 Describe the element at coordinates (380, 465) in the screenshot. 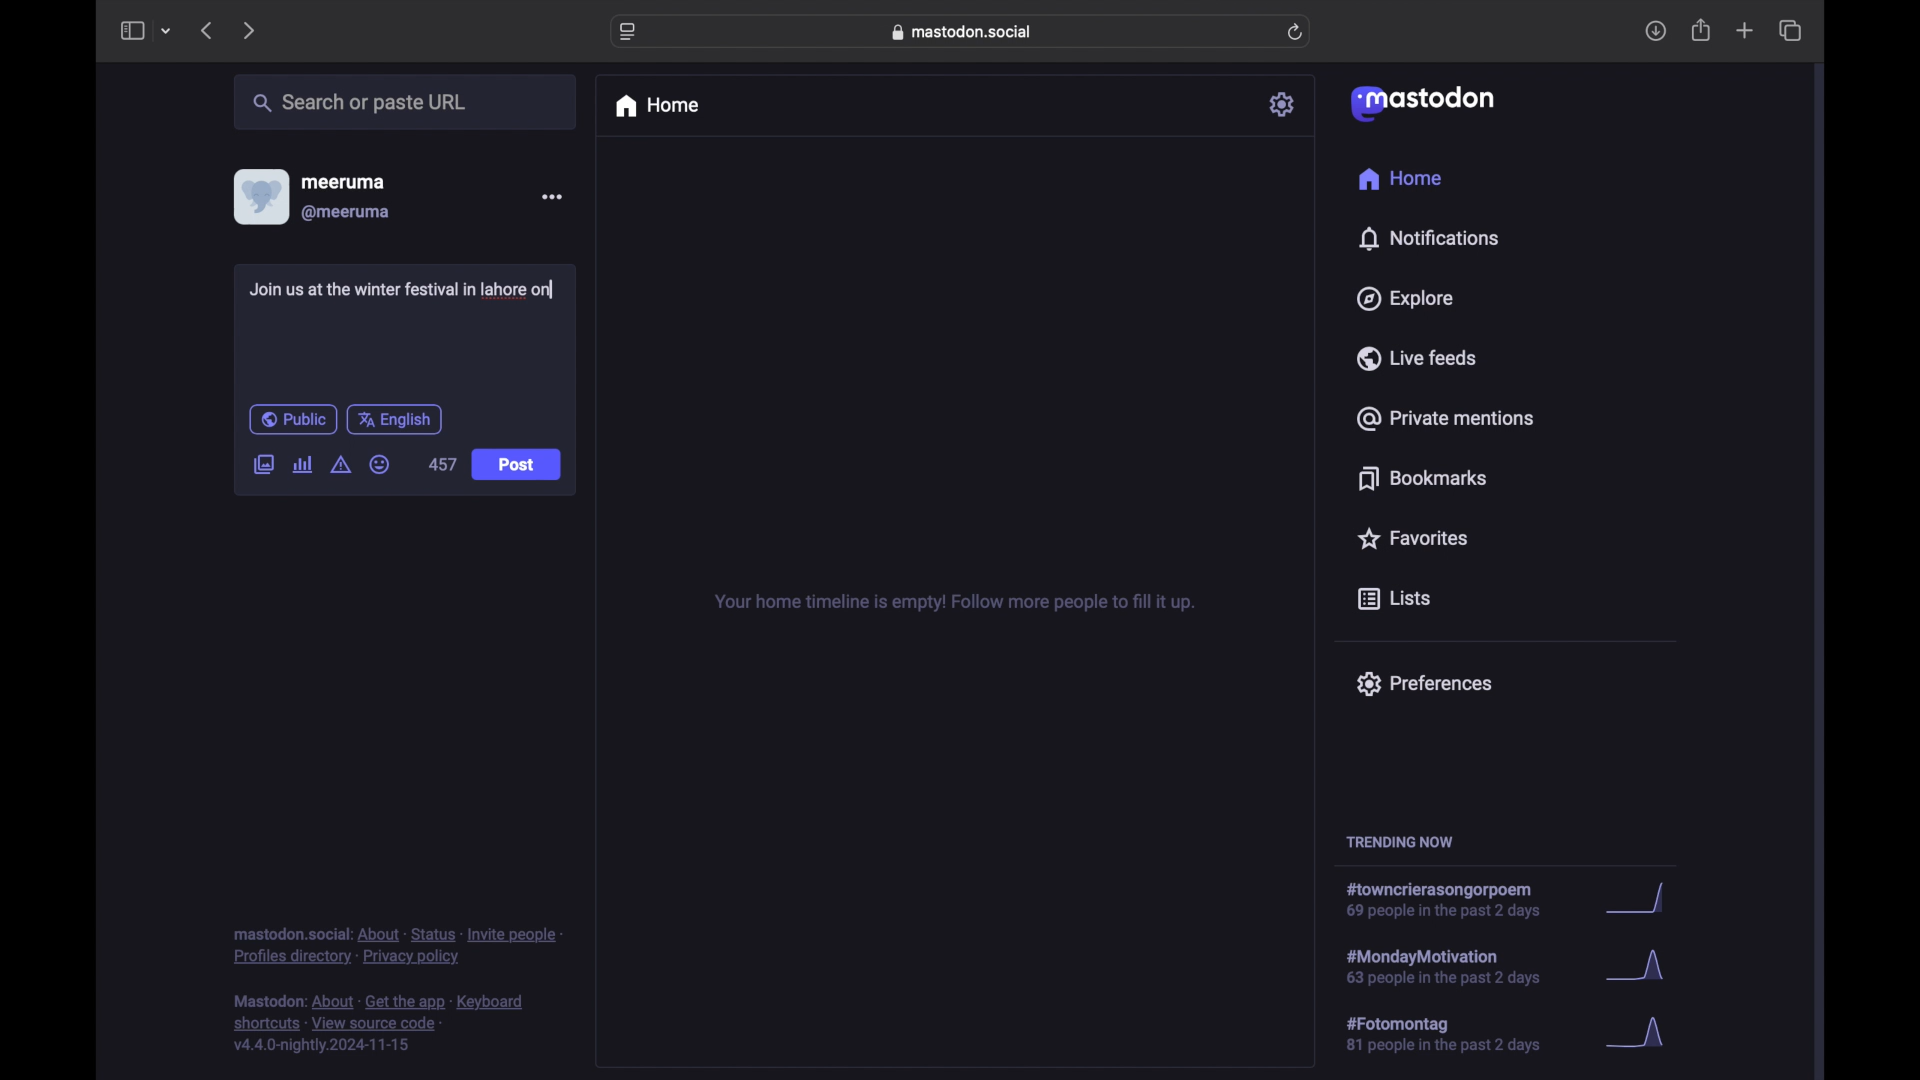

I see `emoji` at that location.